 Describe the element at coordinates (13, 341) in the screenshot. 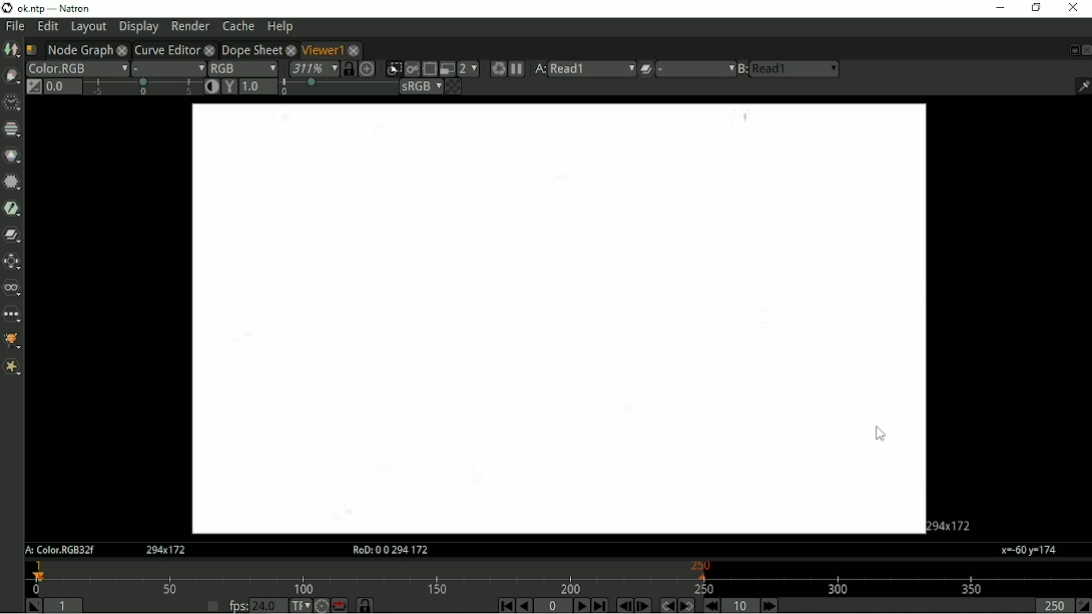

I see `GMIC` at that location.